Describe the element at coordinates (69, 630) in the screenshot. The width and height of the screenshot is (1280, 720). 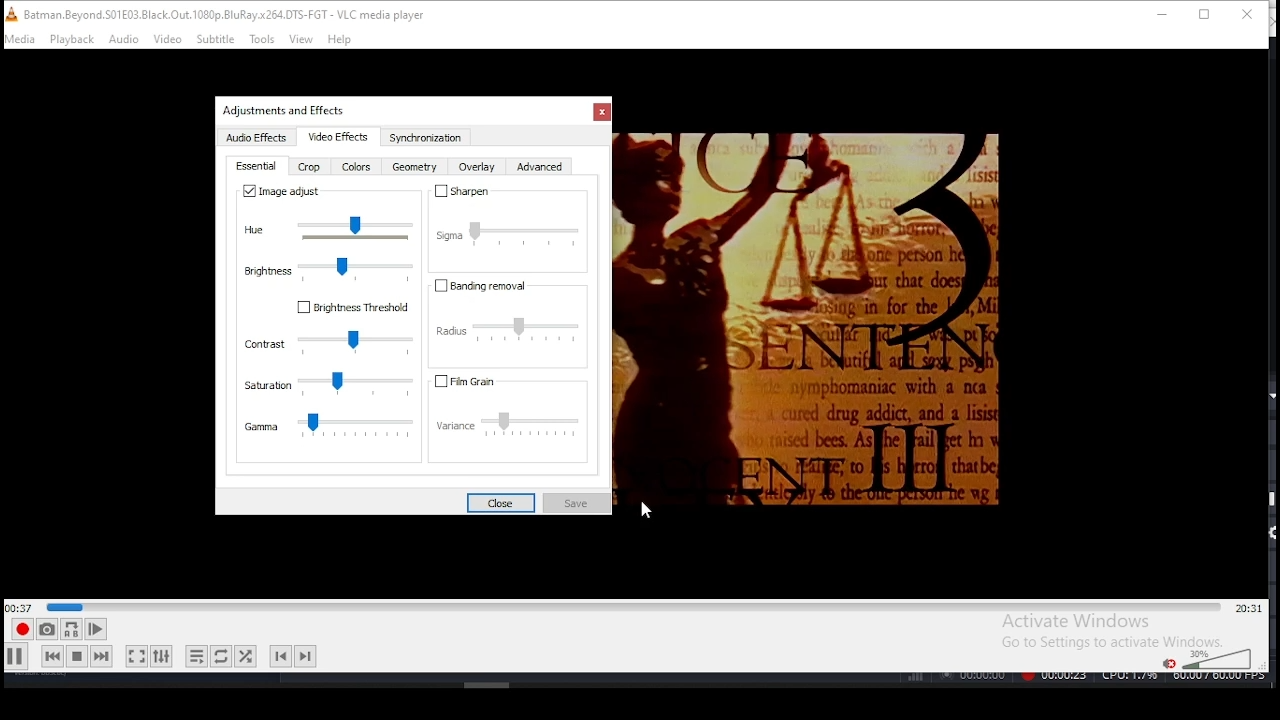
I see `loop between point A and point B continuously. Click to set point A` at that location.